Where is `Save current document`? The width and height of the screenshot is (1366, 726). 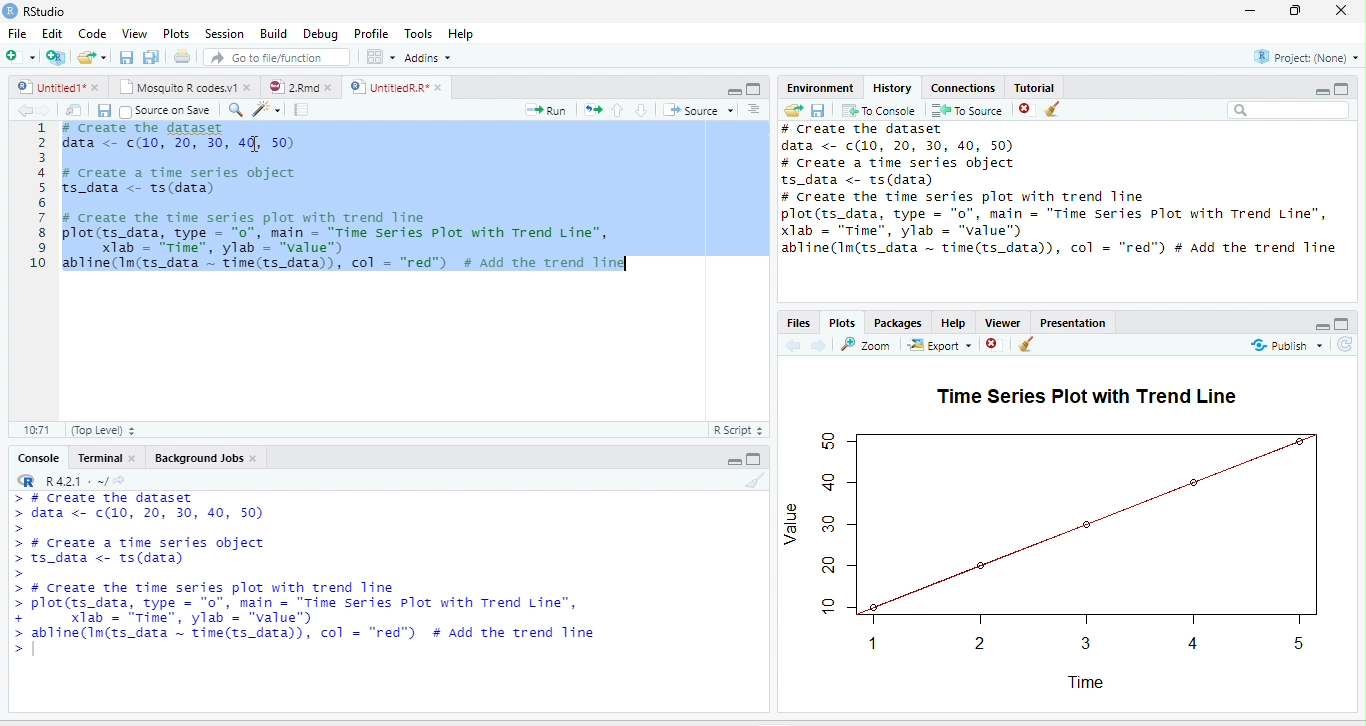 Save current document is located at coordinates (126, 56).